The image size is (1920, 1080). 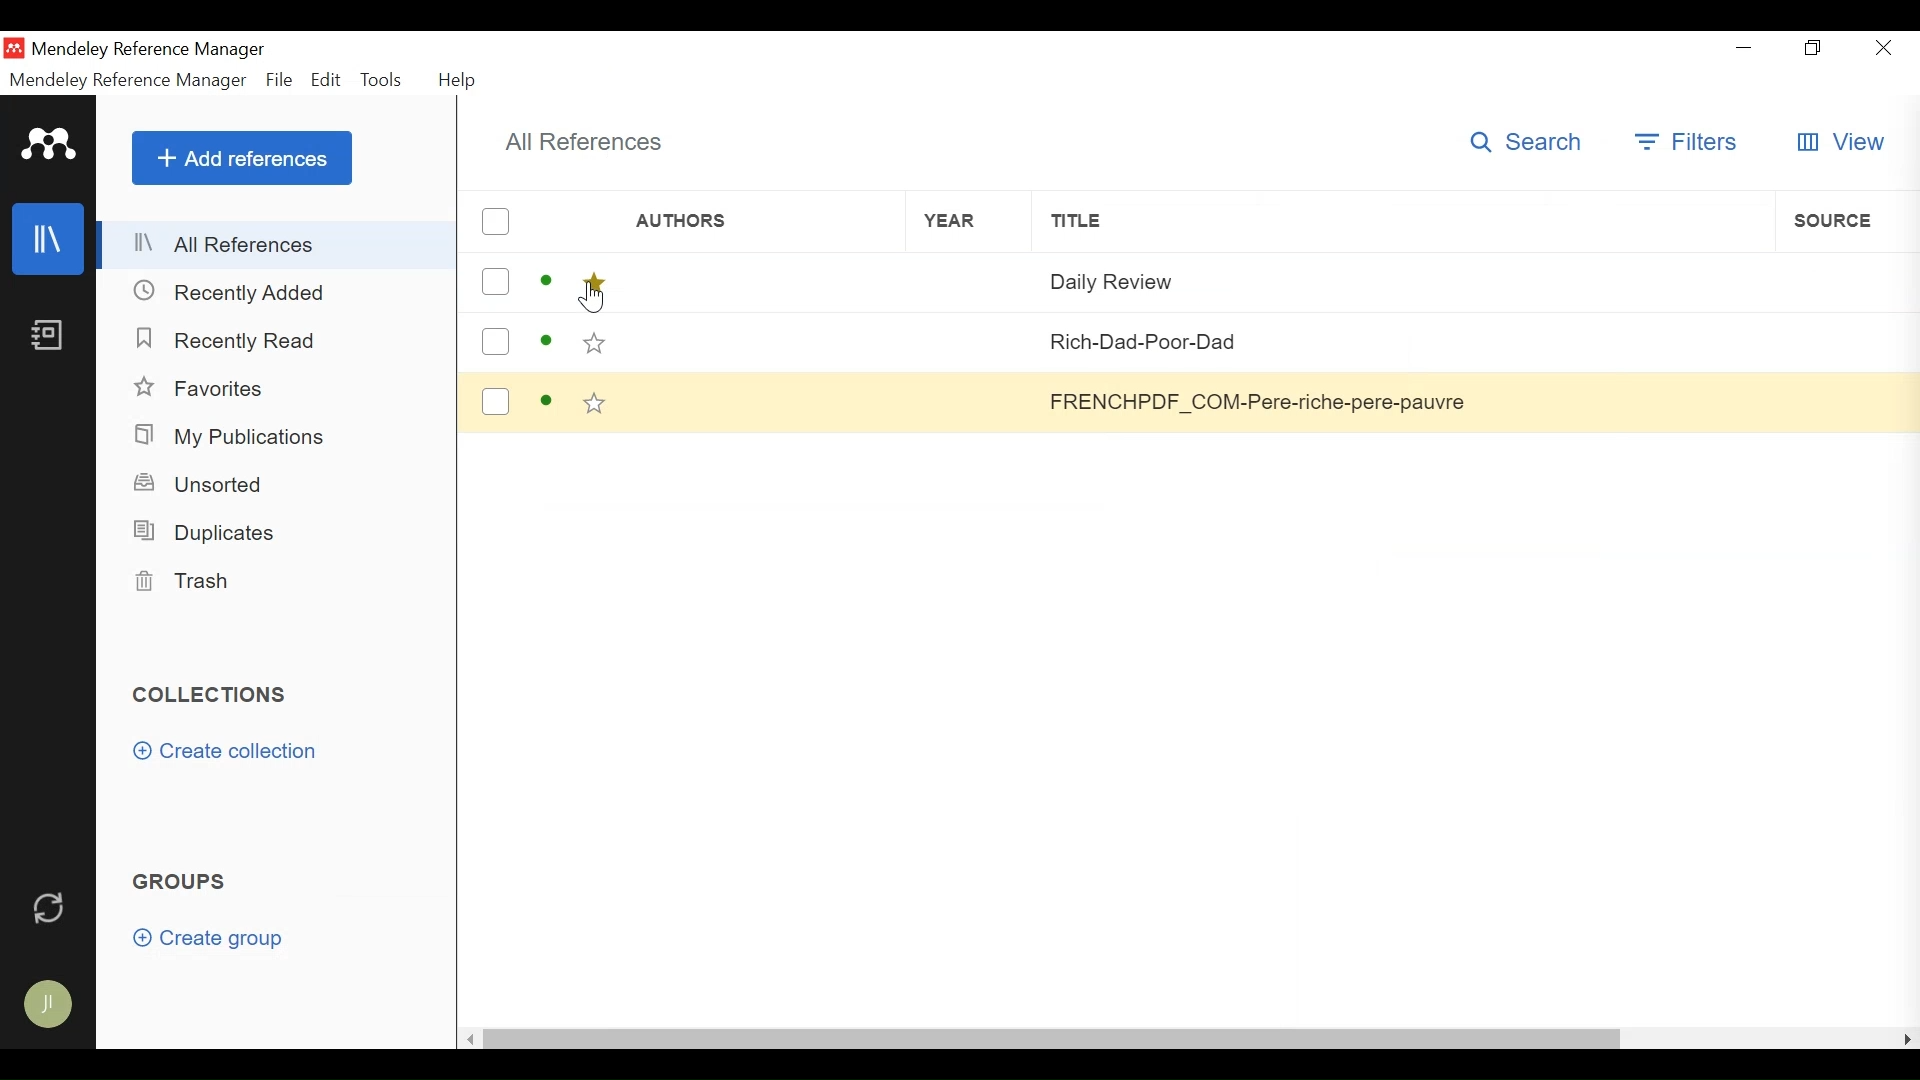 What do you see at coordinates (242, 159) in the screenshot?
I see `Add References` at bounding box center [242, 159].